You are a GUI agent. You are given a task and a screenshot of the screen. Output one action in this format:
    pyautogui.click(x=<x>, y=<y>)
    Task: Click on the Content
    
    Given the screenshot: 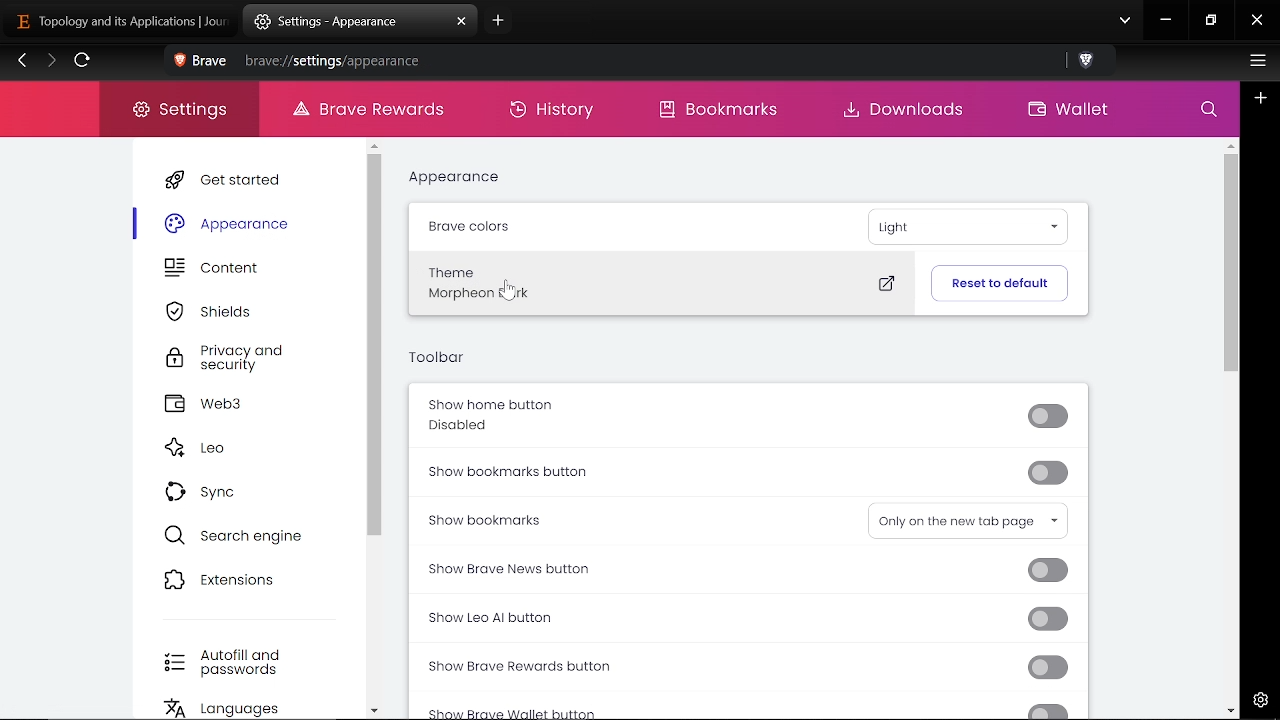 What is the action you would take?
    pyautogui.click(x=228, y=270)
    